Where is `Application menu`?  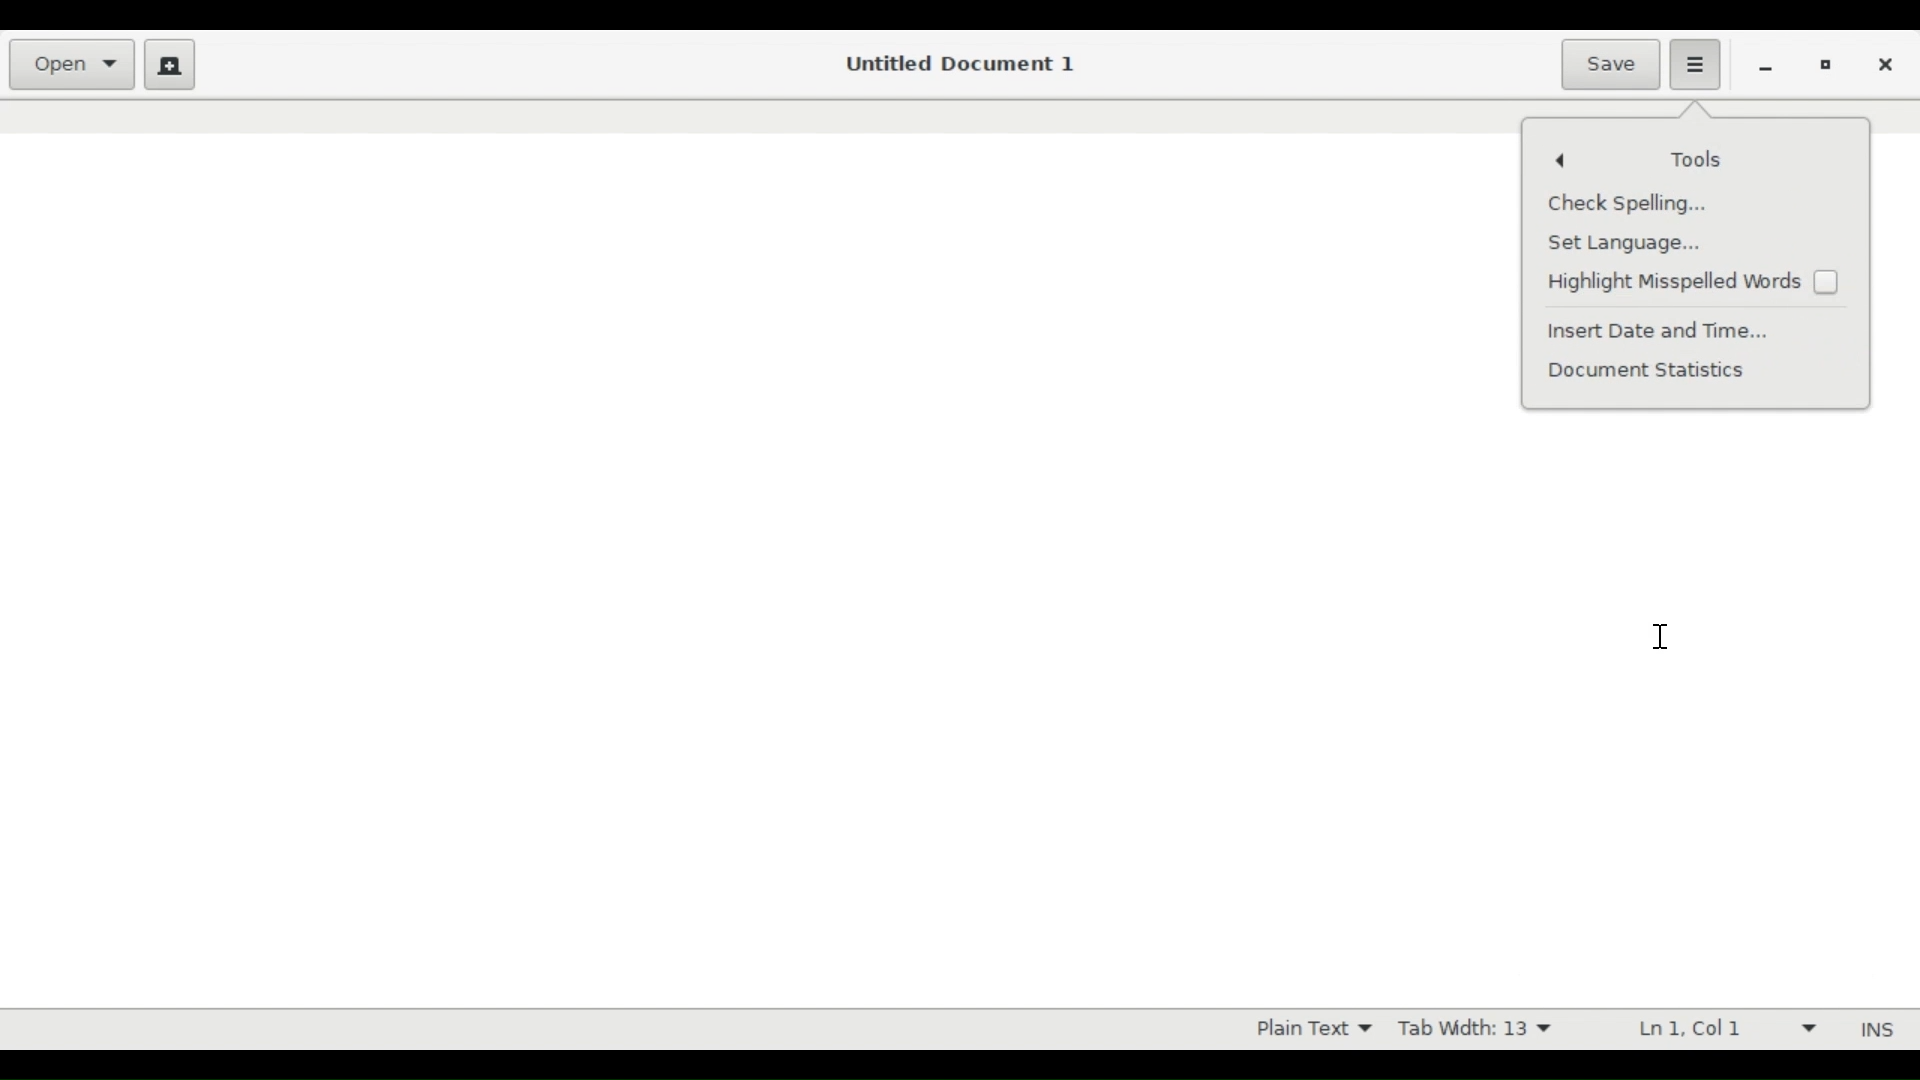 Application menu is located at coordinates (1694, 64).